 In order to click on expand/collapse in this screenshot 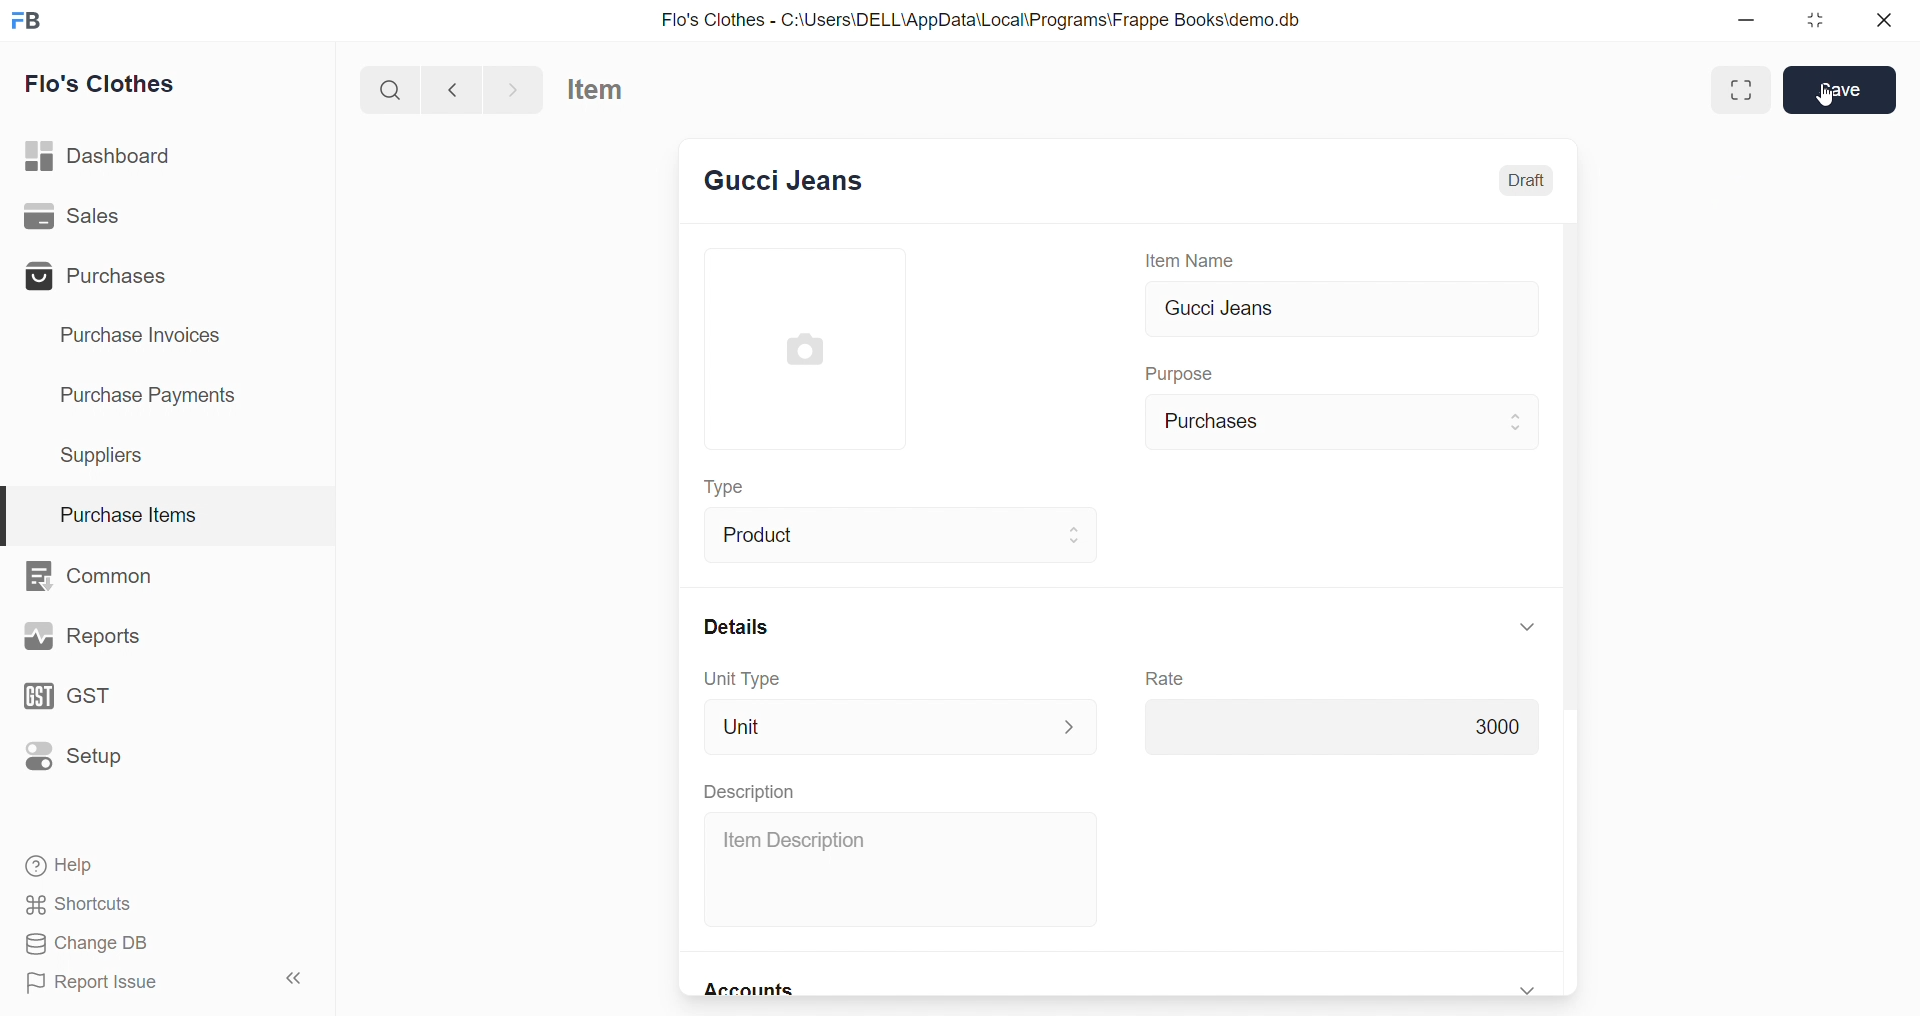, I will do `click(1528, 626)`.